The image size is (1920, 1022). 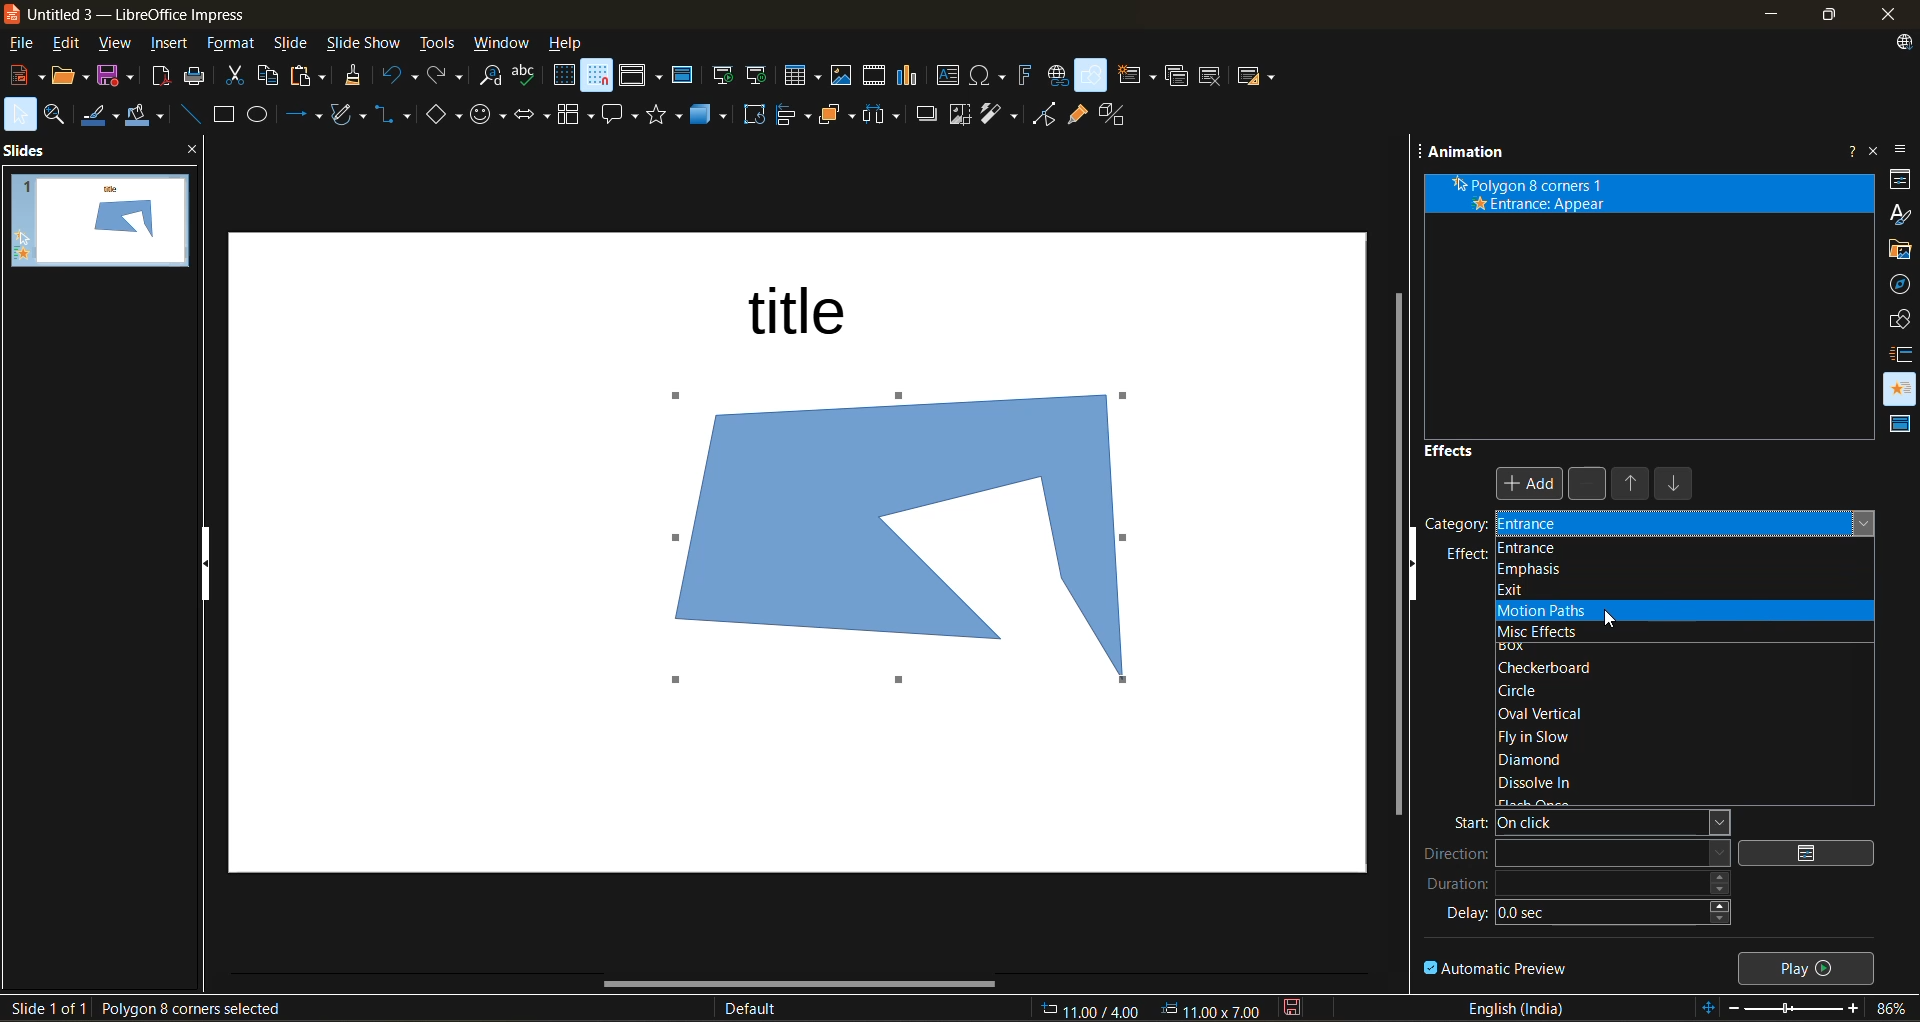 I want to click on rectangle, so click(x=222, y=114).